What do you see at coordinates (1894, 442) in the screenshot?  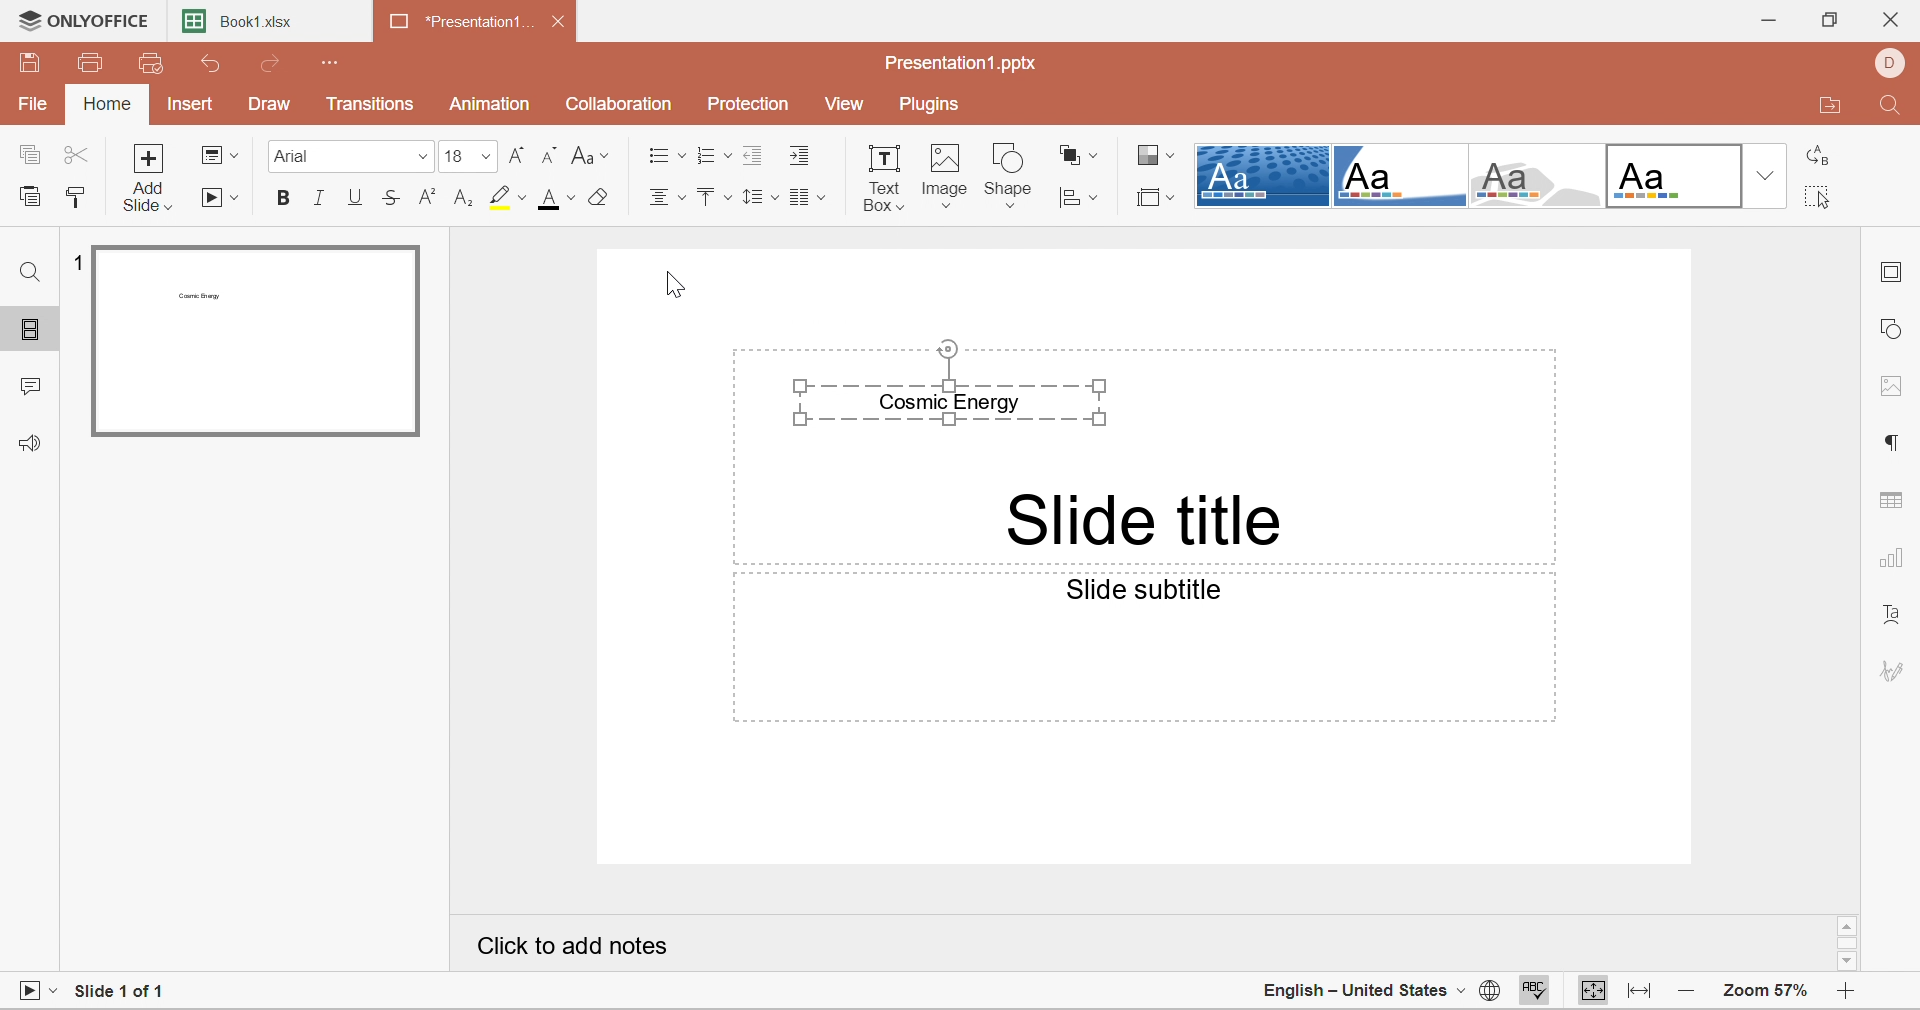 I see `Paragraph settings` at bounding box center [1894, 442].